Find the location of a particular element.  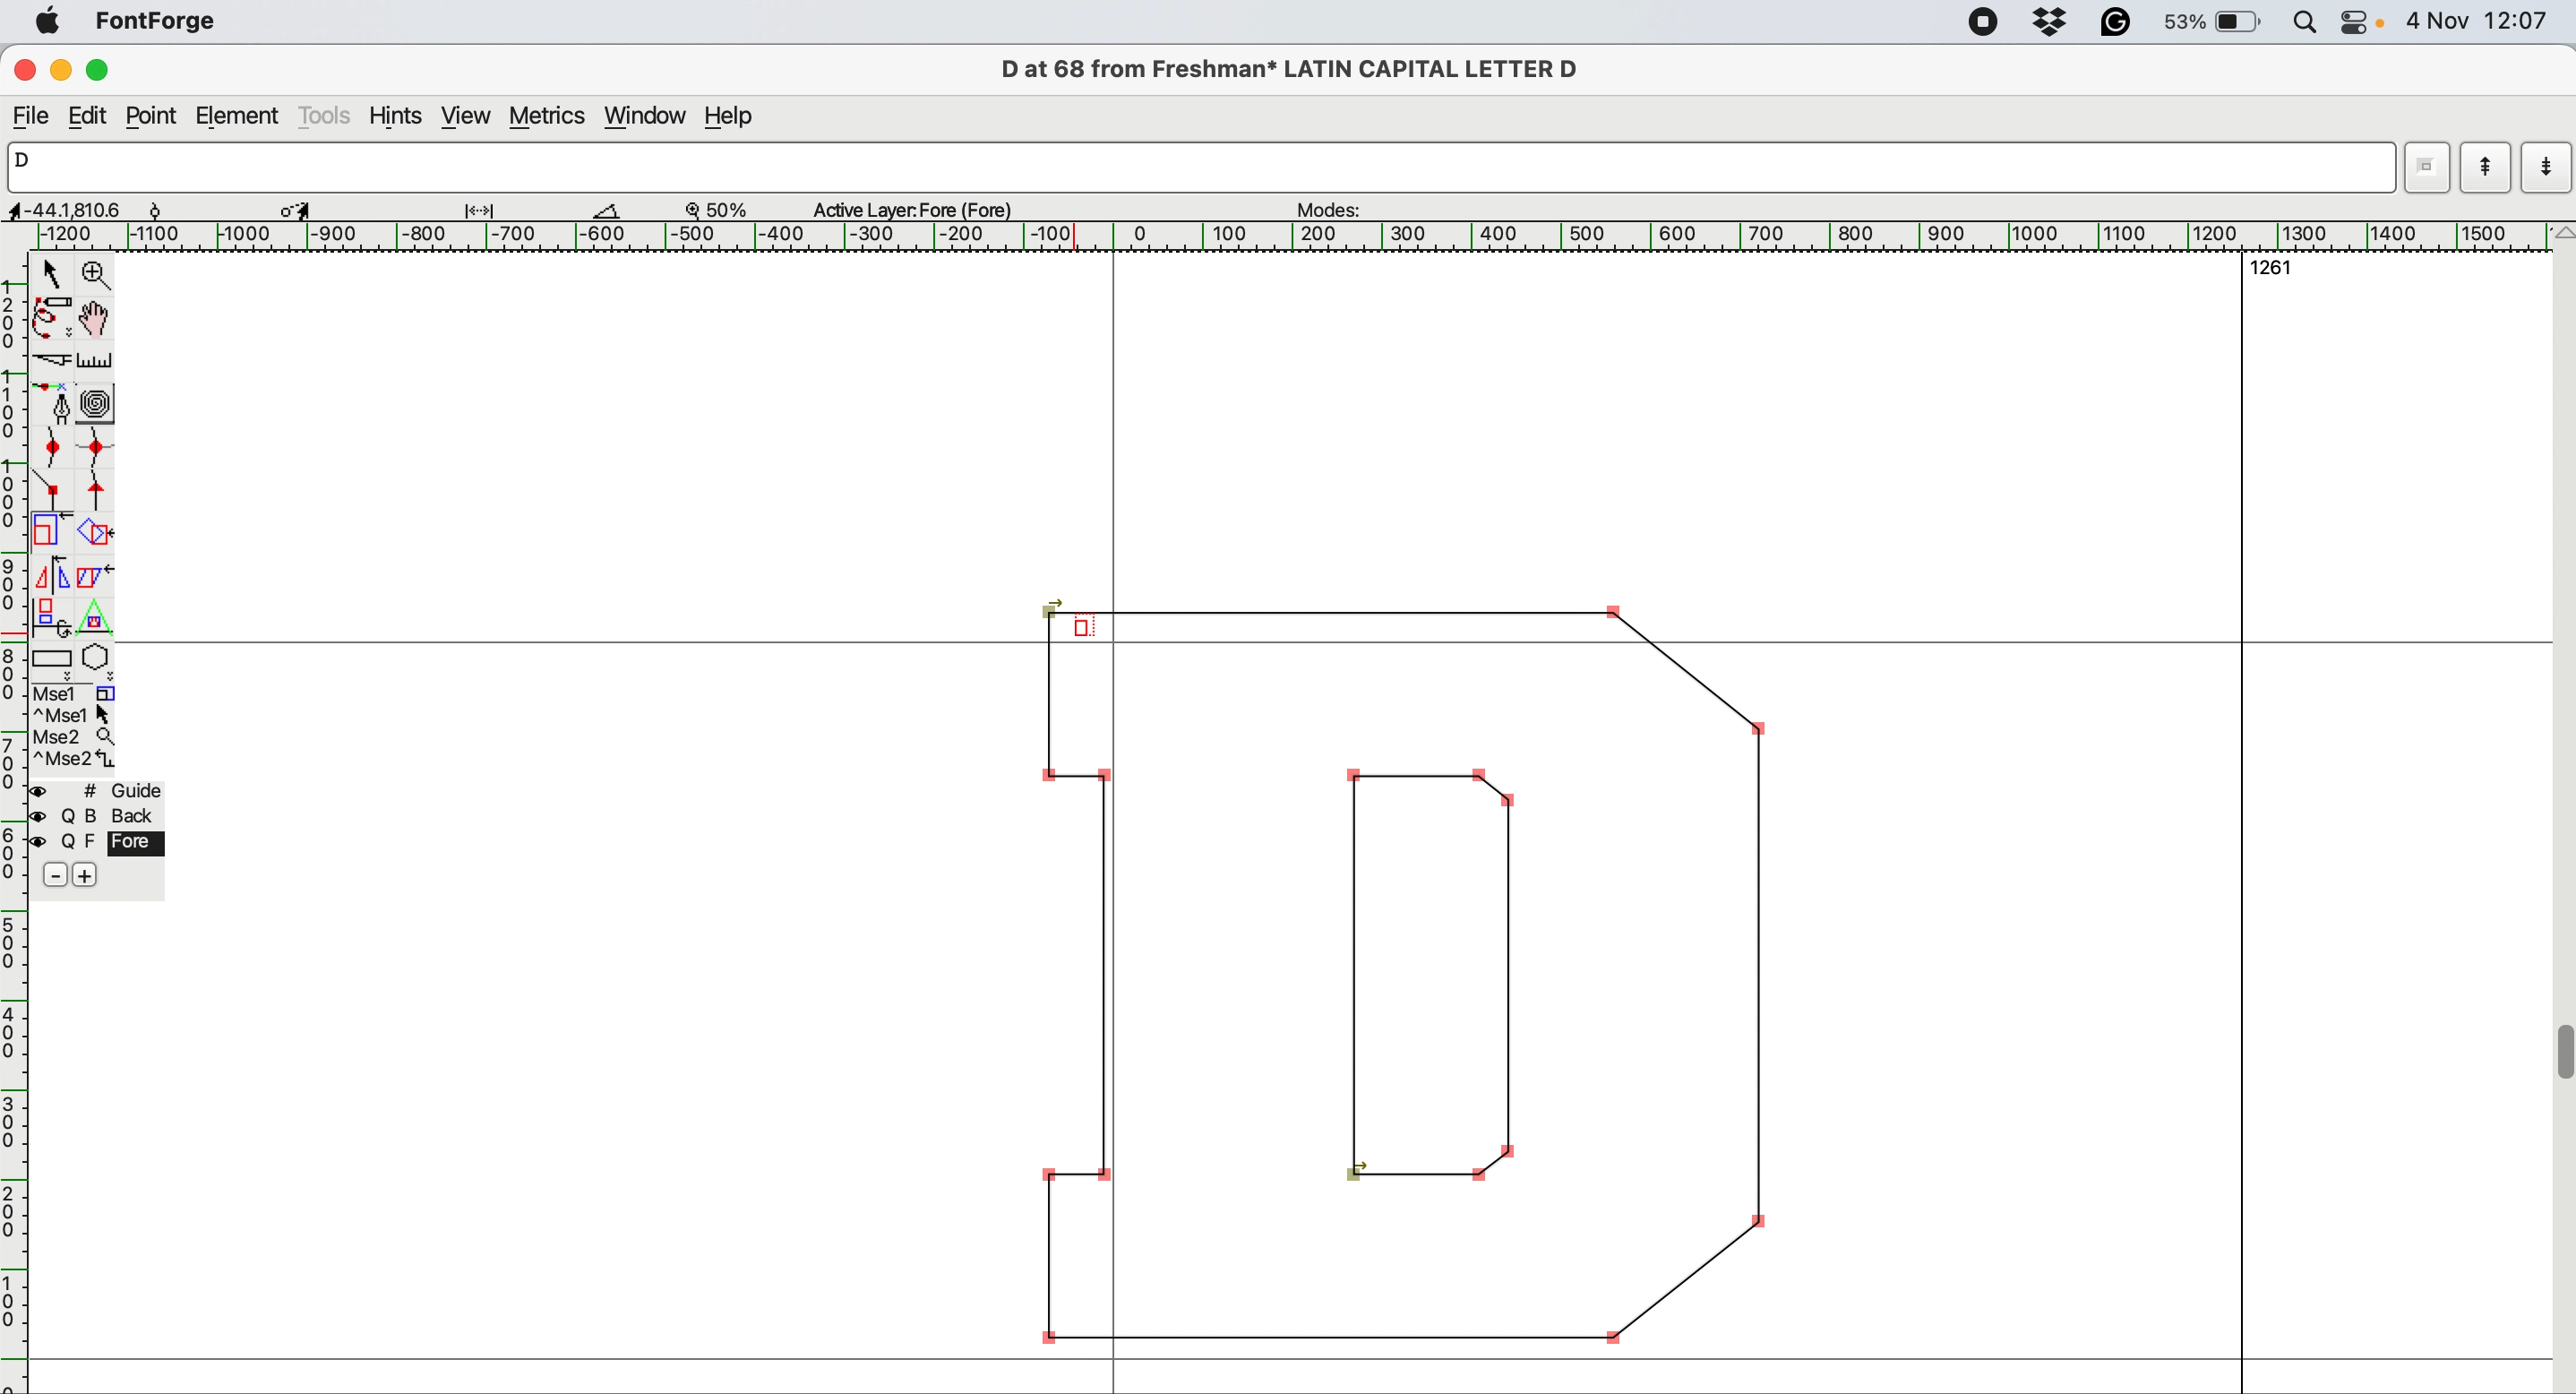

magnify is located at coordinates (96, 275).